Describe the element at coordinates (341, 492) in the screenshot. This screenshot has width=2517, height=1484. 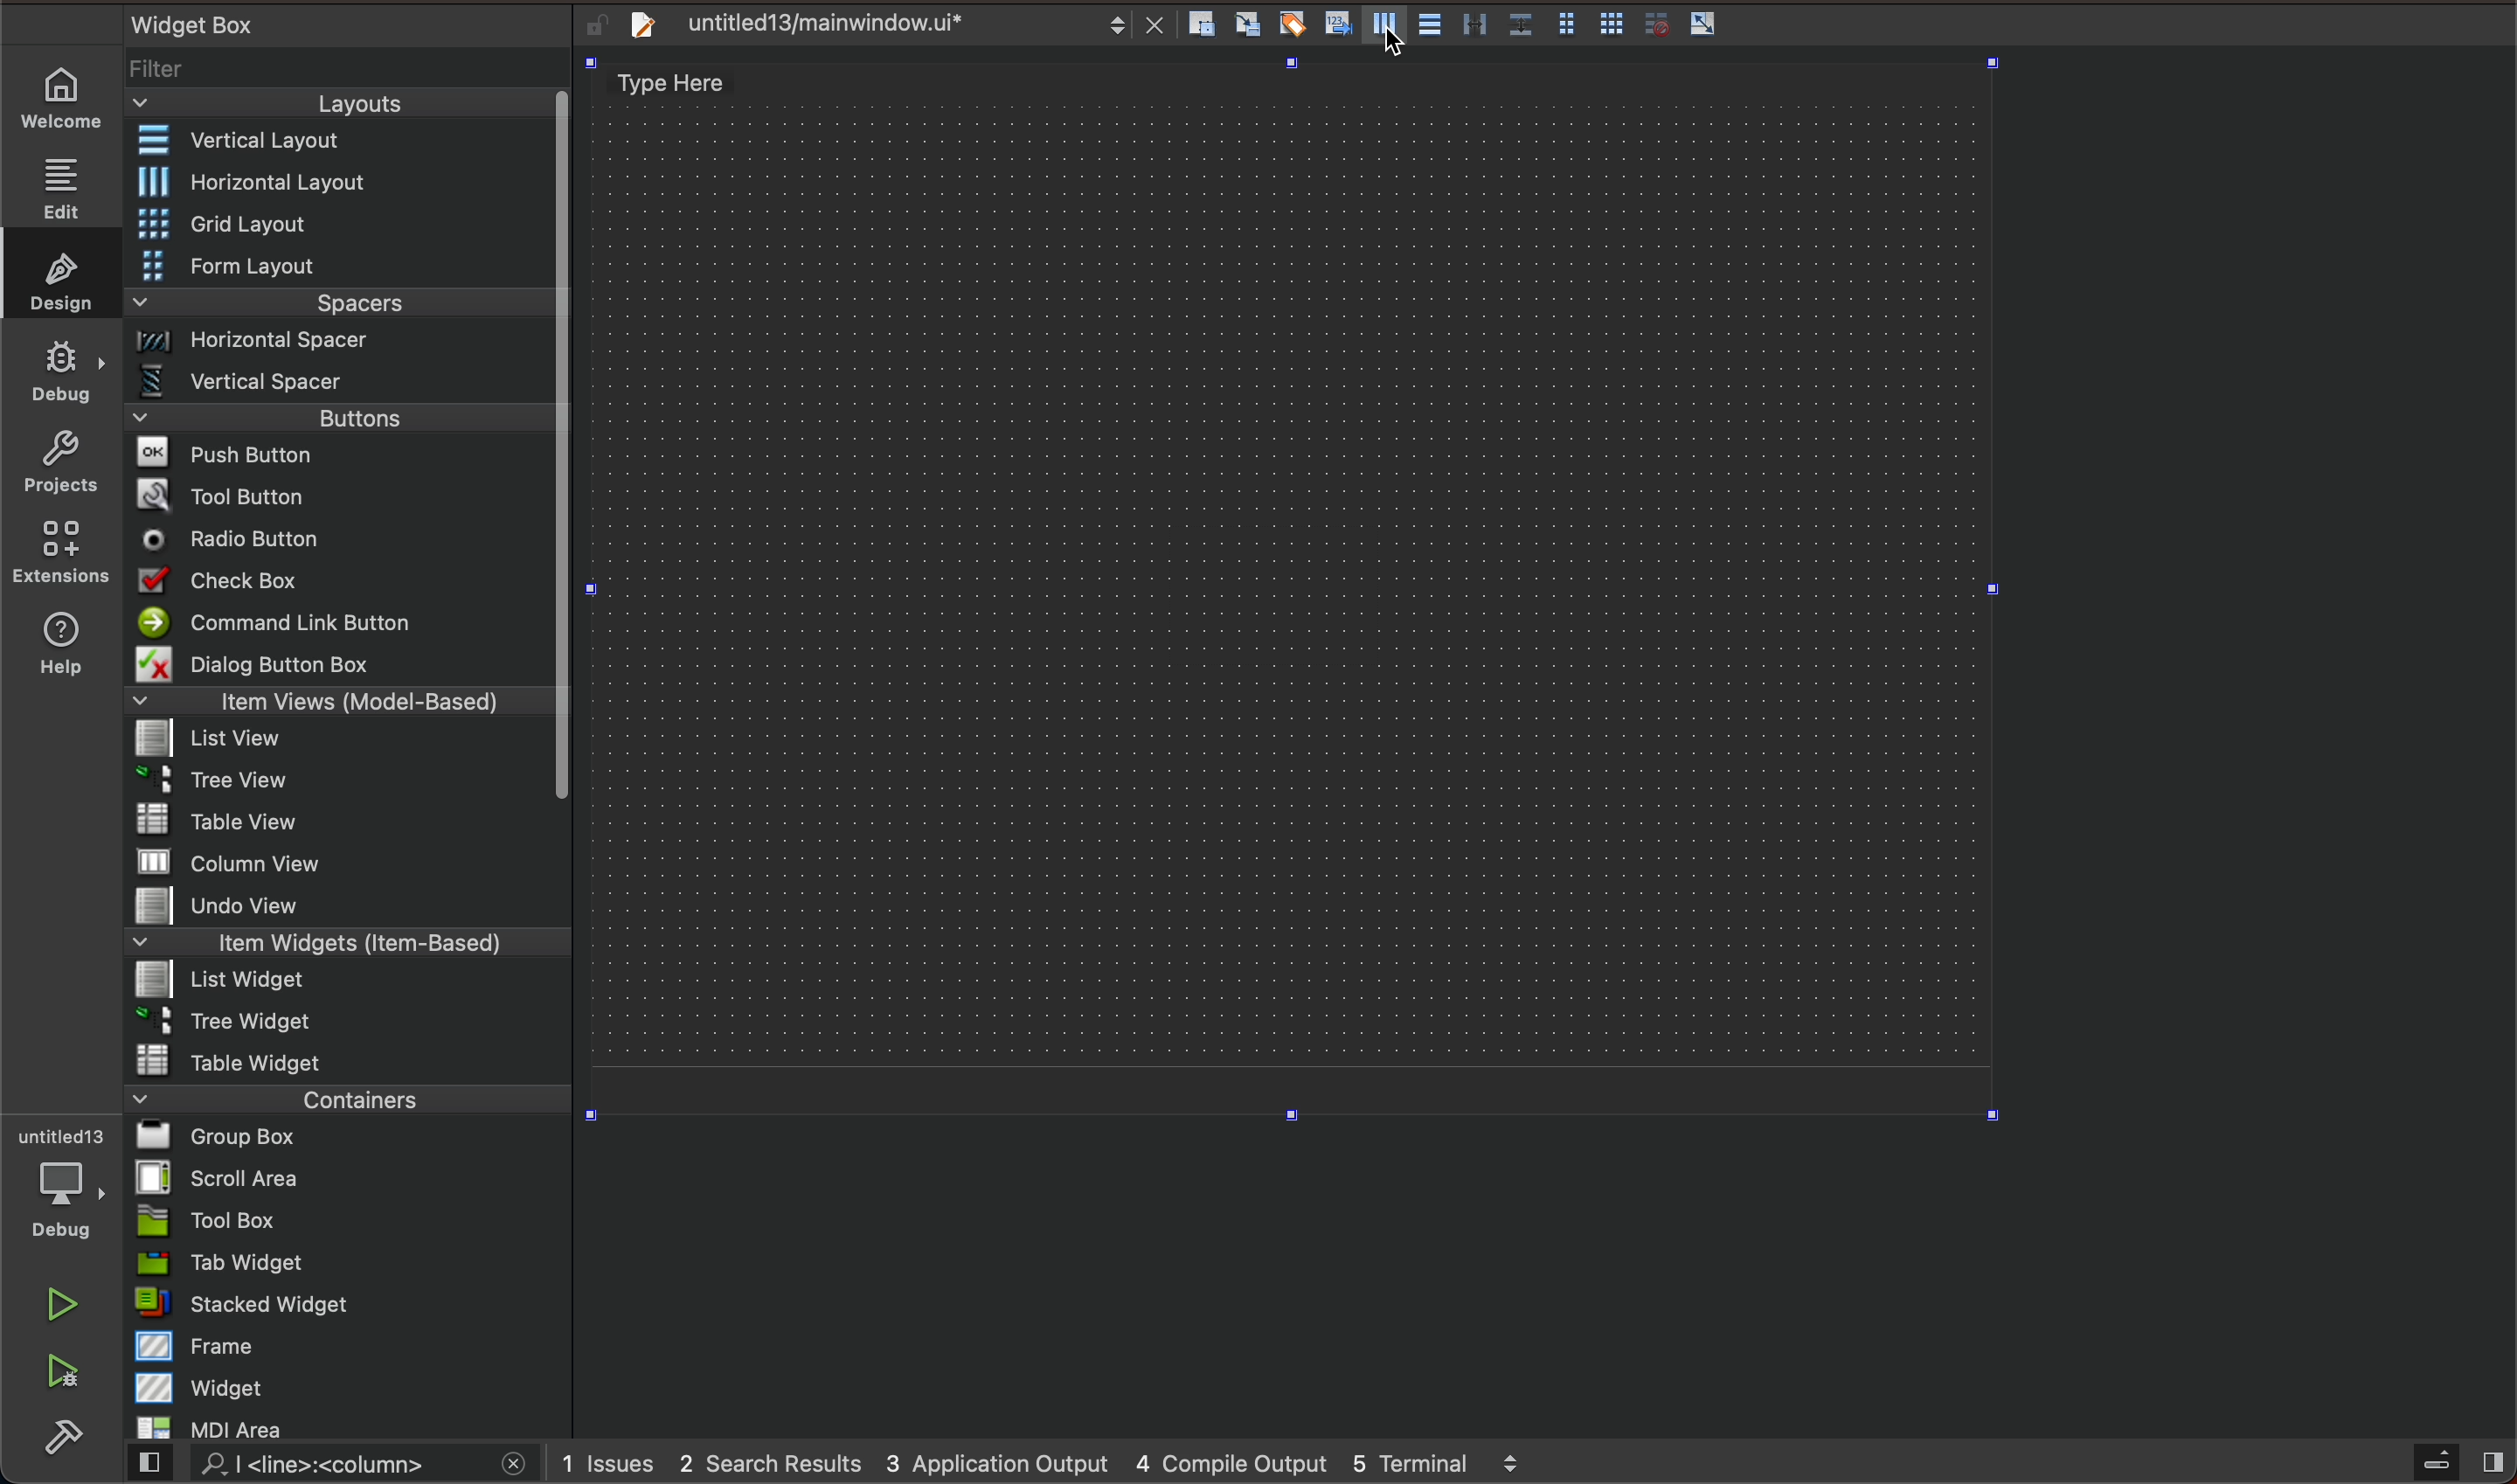
I see `tool button` at that location.